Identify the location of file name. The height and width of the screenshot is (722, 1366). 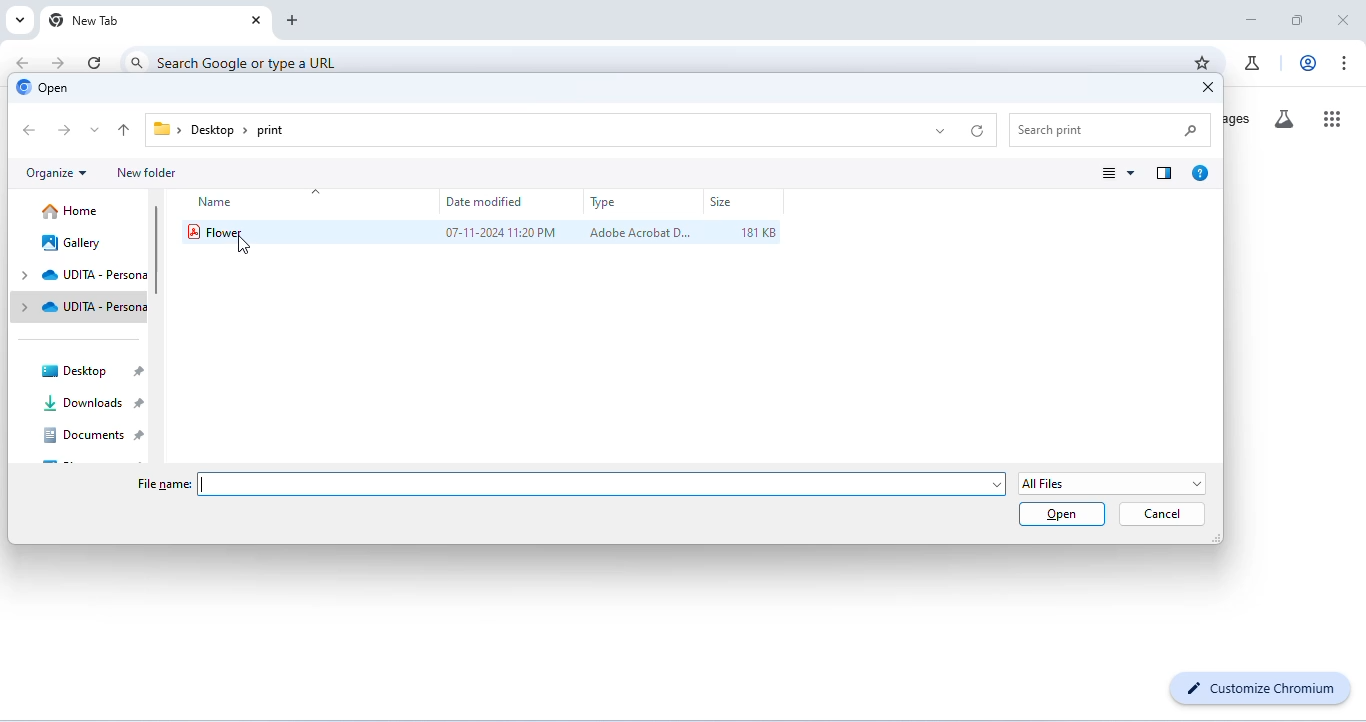
(164, 484).